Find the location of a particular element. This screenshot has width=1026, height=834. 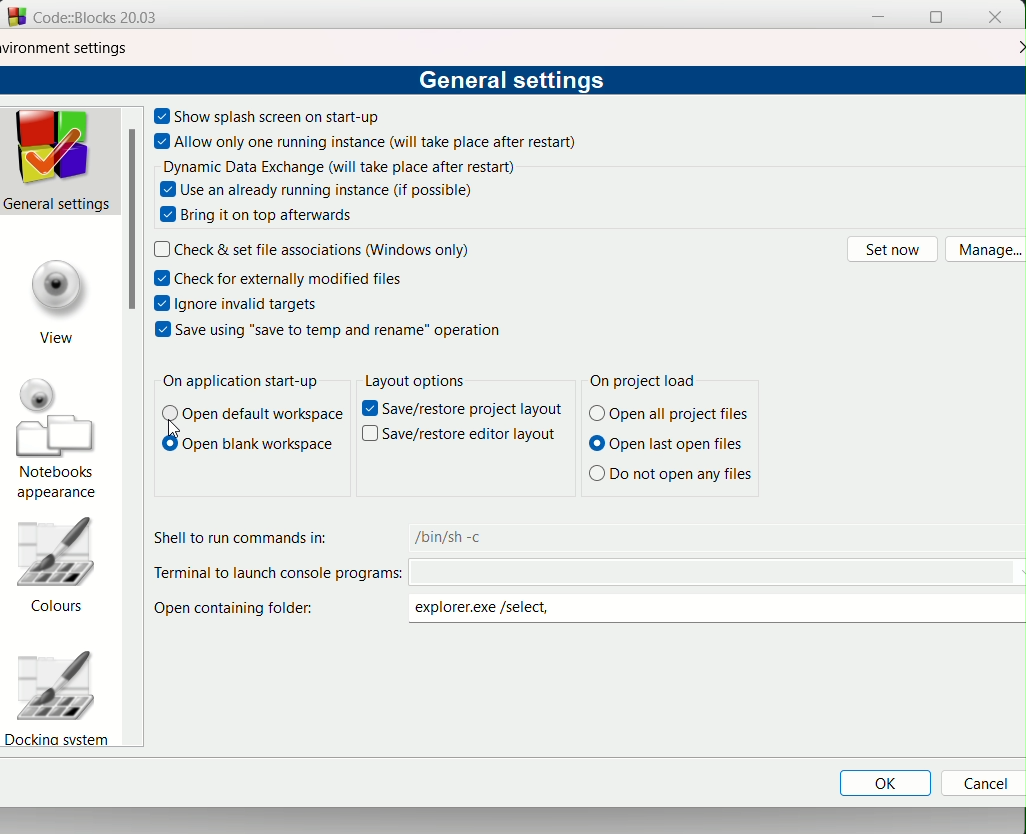

Cancel is located at coordinates (984, 782).